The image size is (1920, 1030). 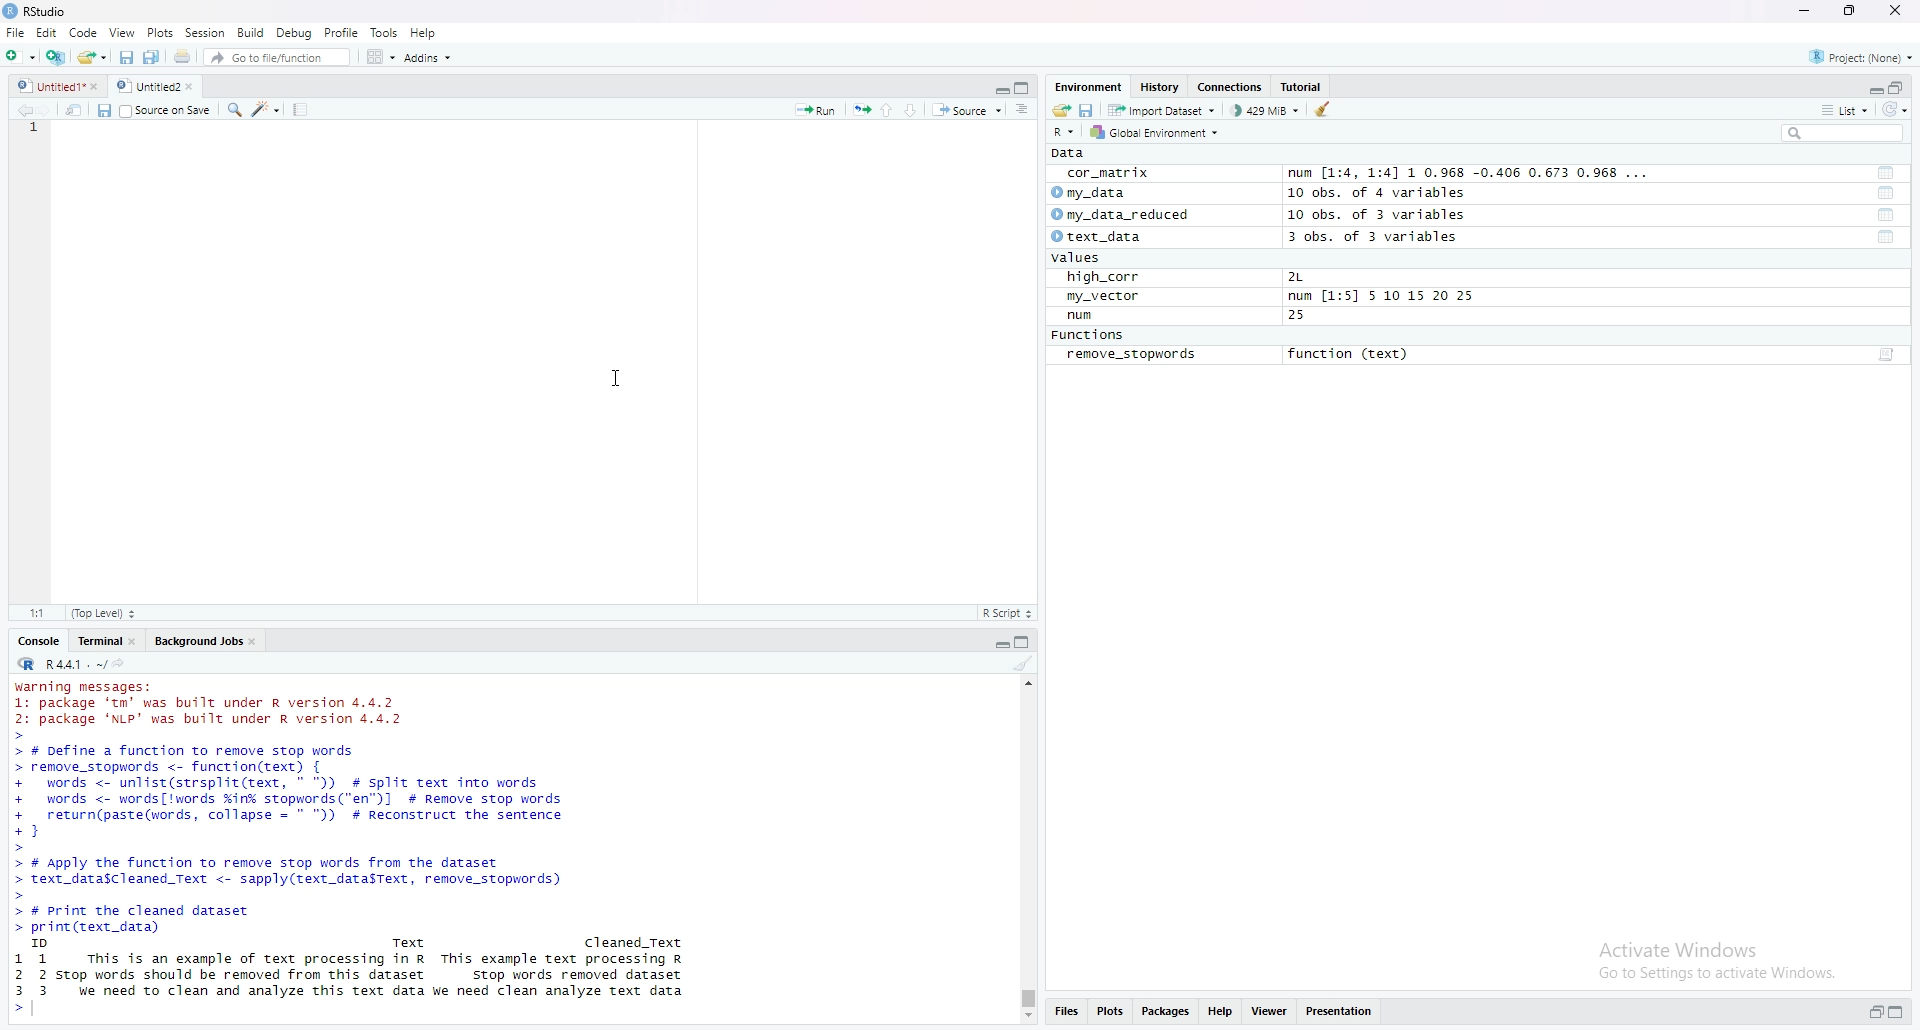 I want to click on Data, so click(x=1071, y=153).